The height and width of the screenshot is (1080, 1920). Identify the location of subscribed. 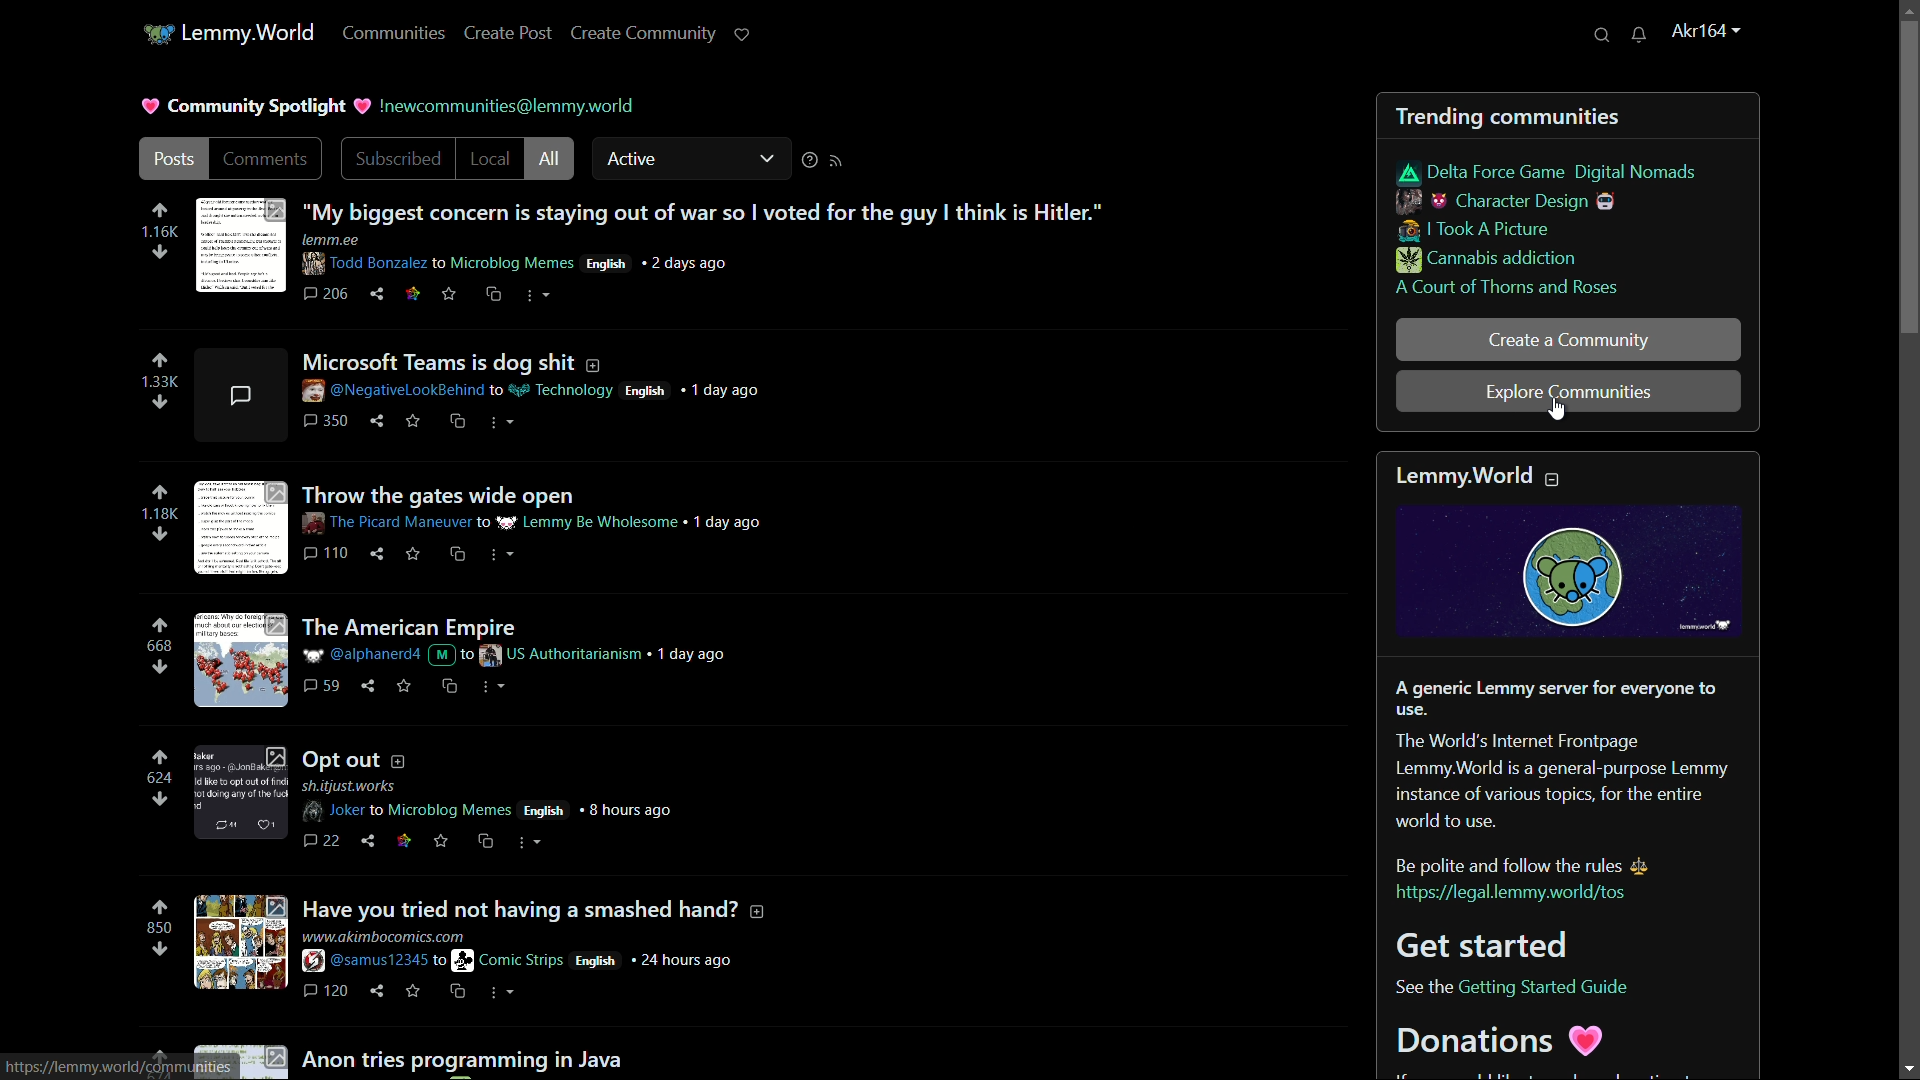
(398, 160).